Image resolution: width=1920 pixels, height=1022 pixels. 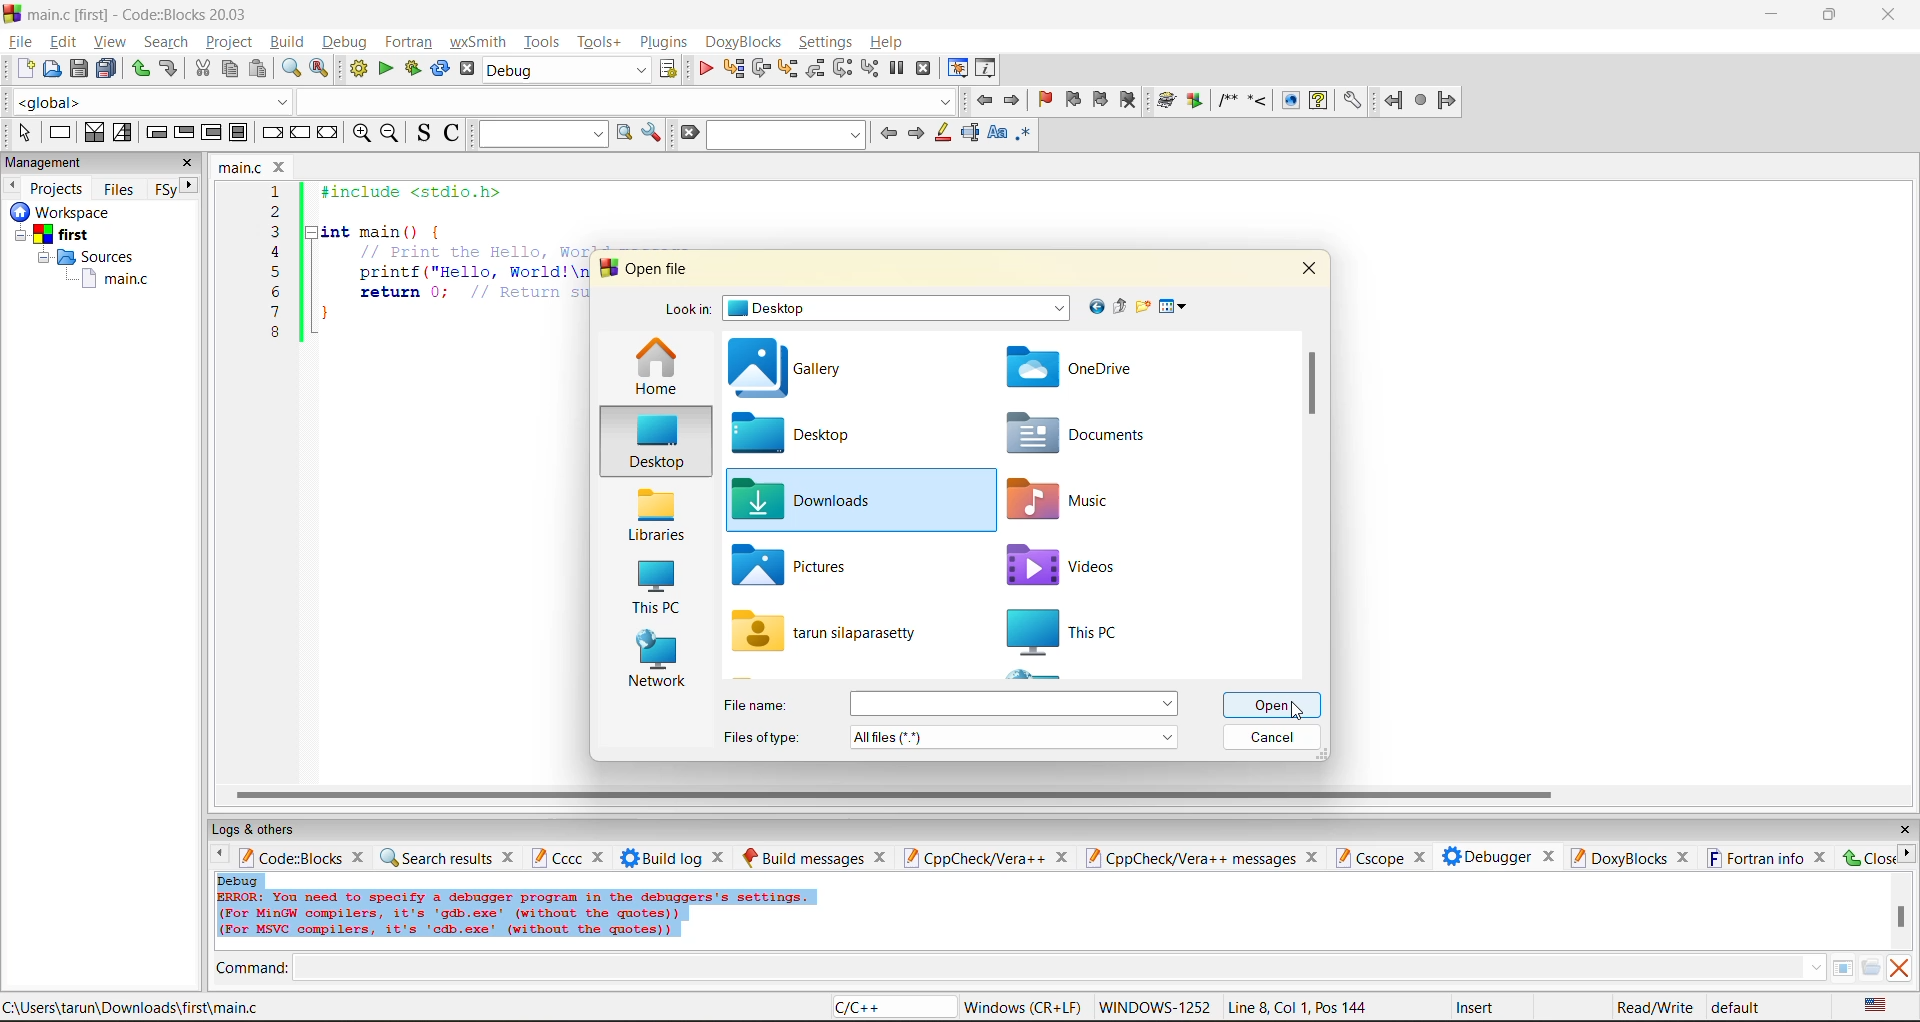 I want to click on Windows 1252, so click(x=1156, y=1008).